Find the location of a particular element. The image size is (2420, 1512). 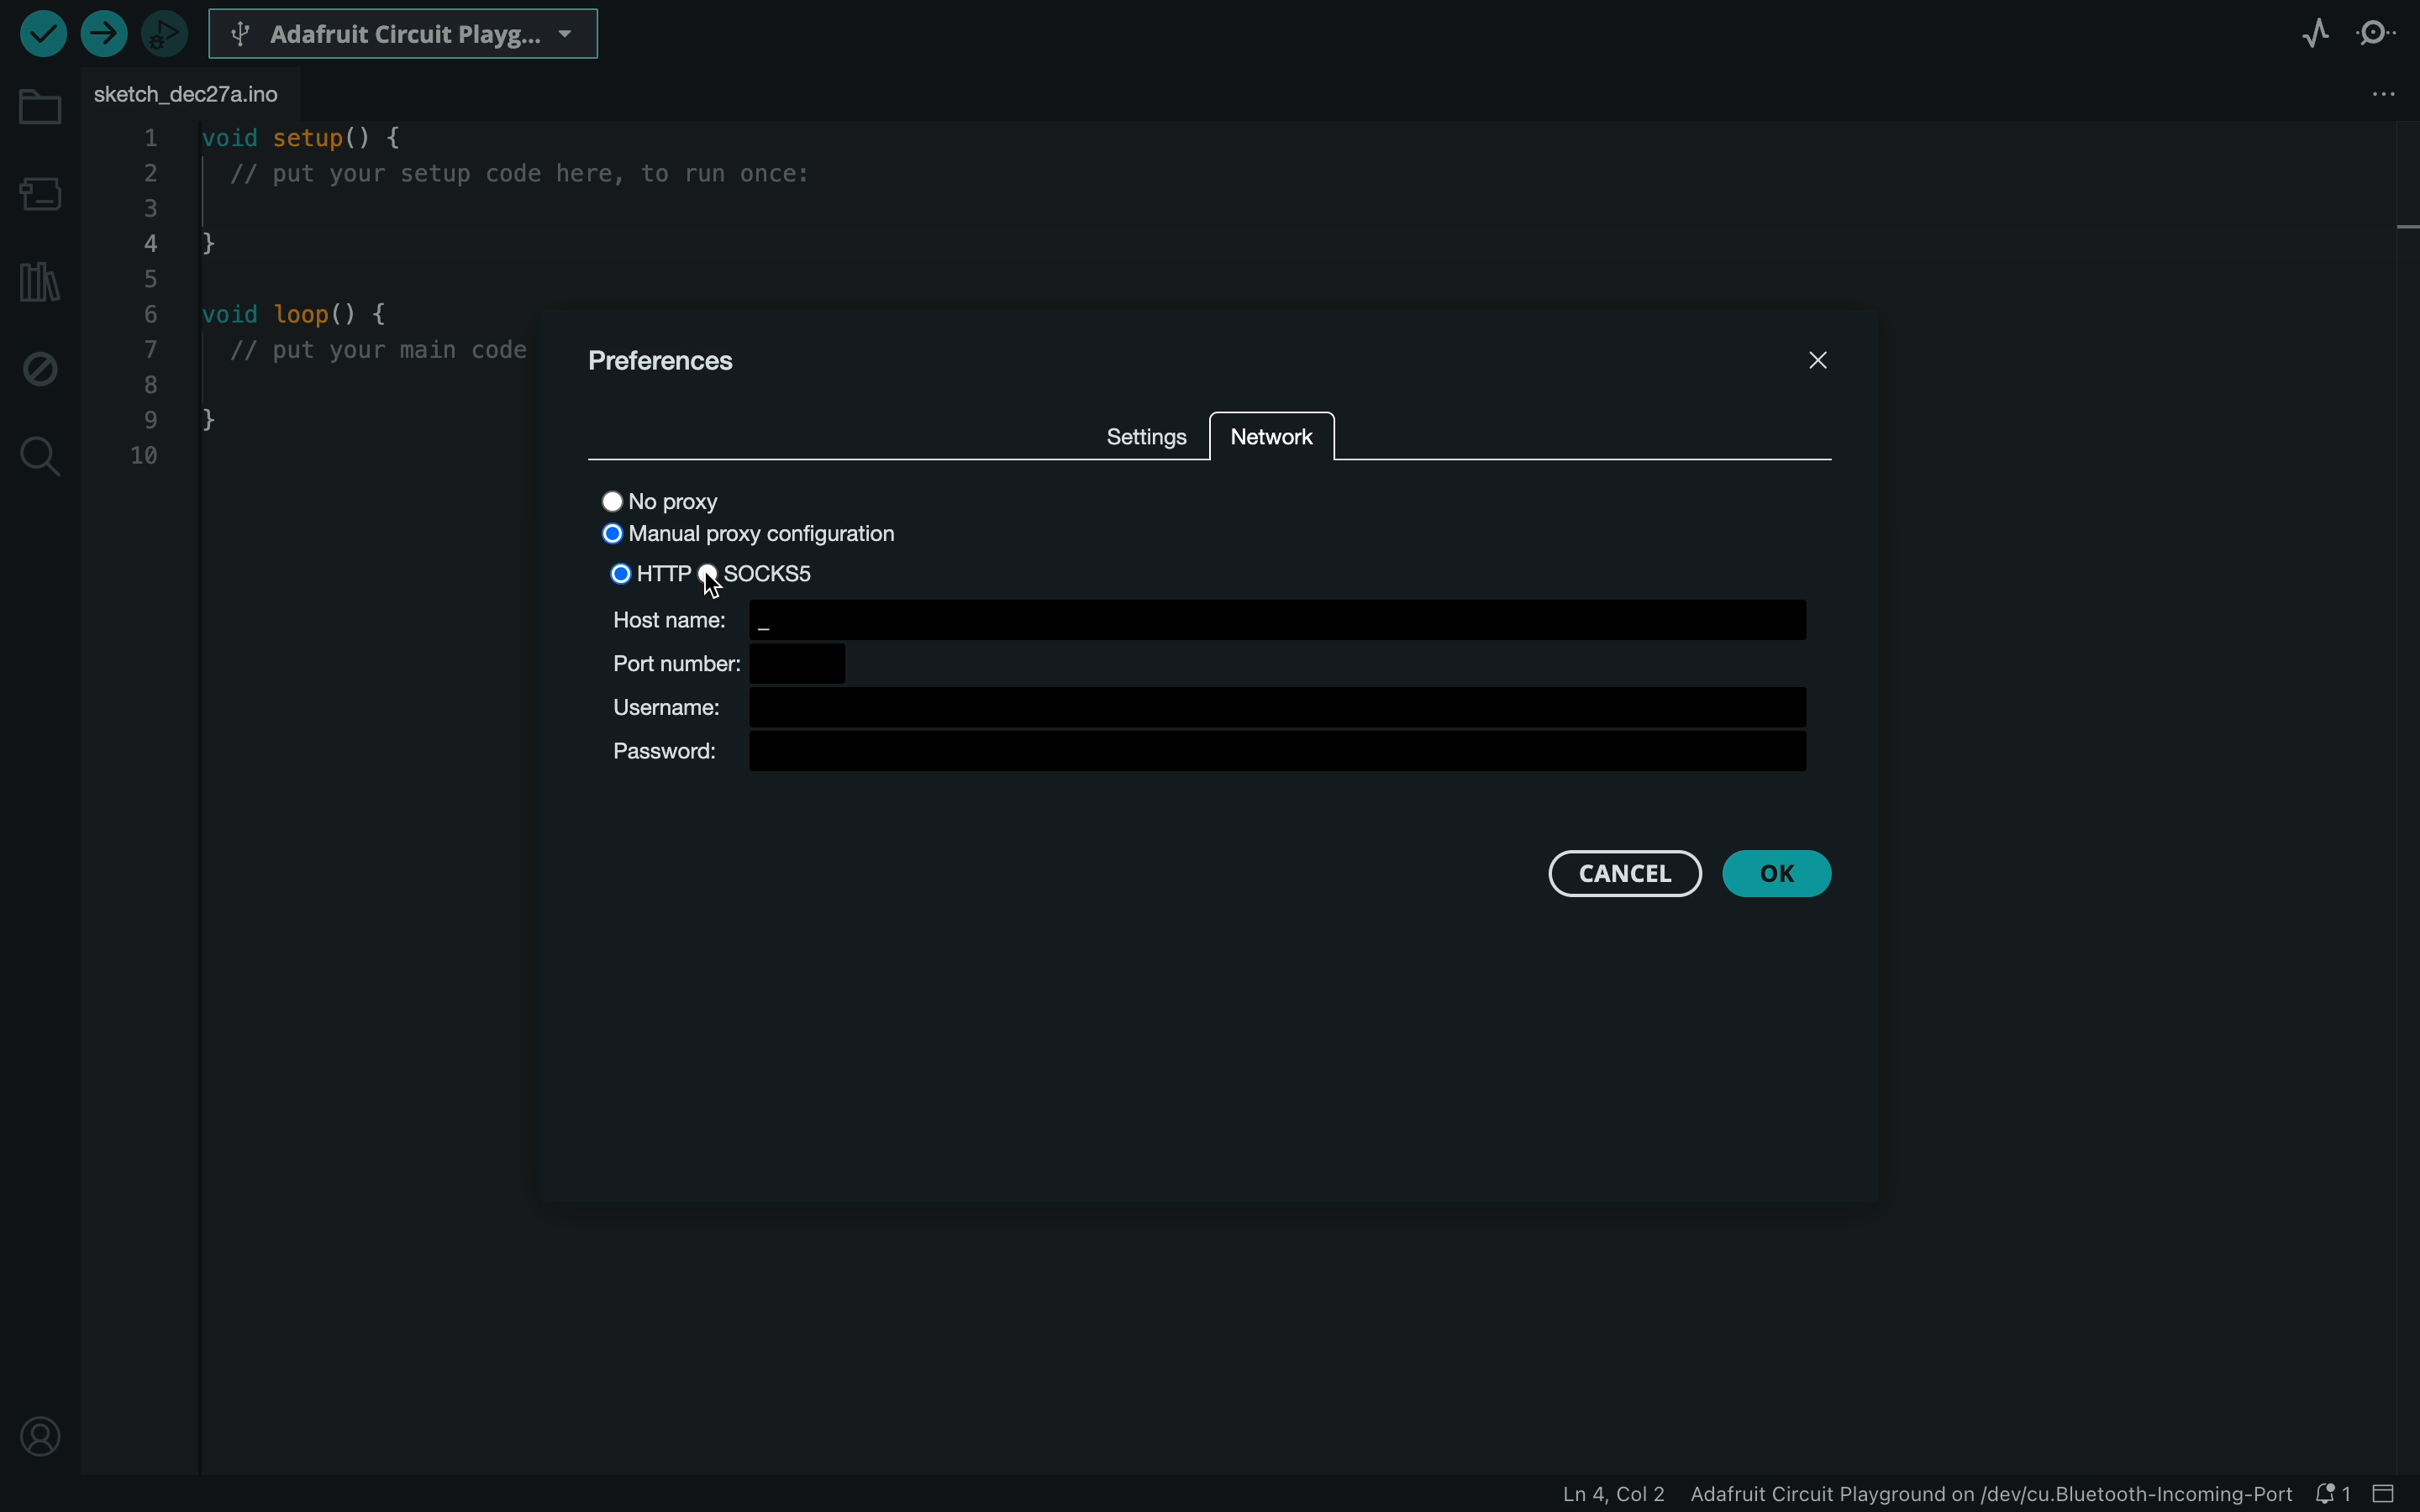

manual proxy is located at coordinates (755, 536).